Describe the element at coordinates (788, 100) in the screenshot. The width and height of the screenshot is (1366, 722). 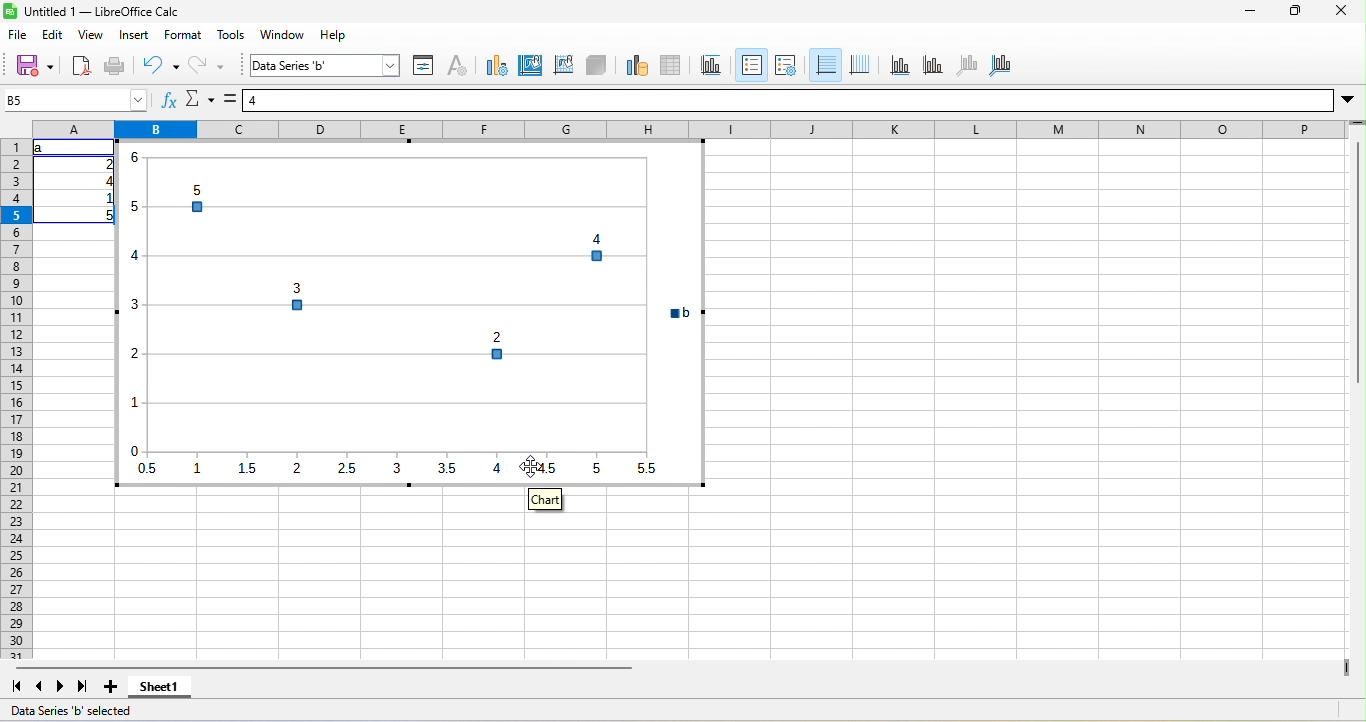
I see `formula bar` at that location.